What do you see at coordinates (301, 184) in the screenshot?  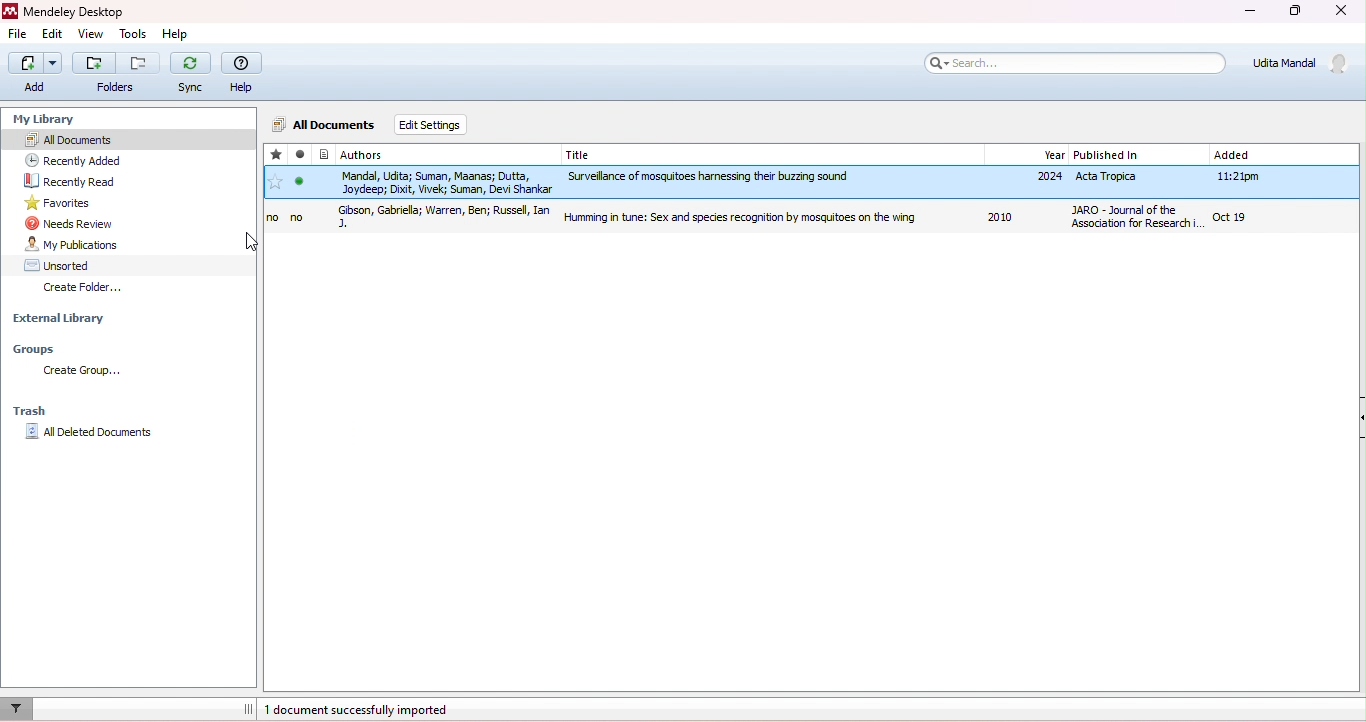 I see `mark as read` at bounding box center [301, 184].